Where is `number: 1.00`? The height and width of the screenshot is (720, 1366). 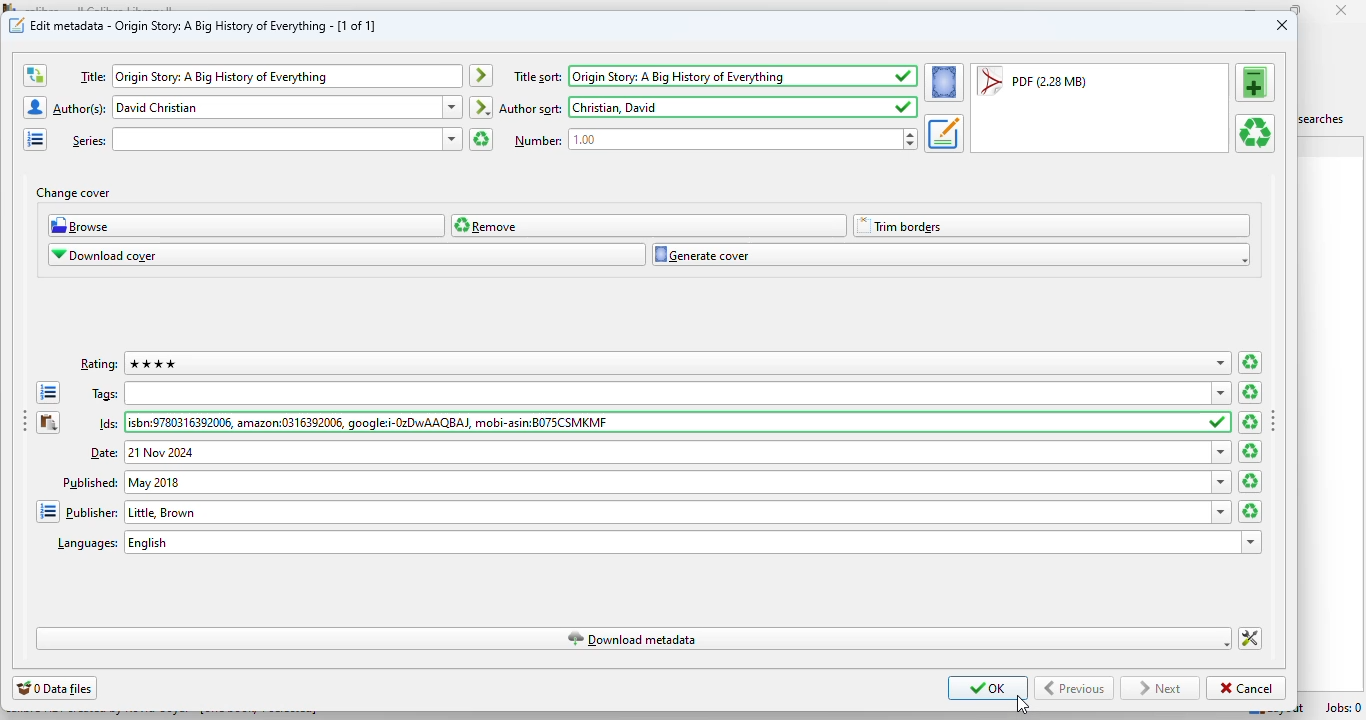 number: 1.00 is located at coordinates (734, 139).